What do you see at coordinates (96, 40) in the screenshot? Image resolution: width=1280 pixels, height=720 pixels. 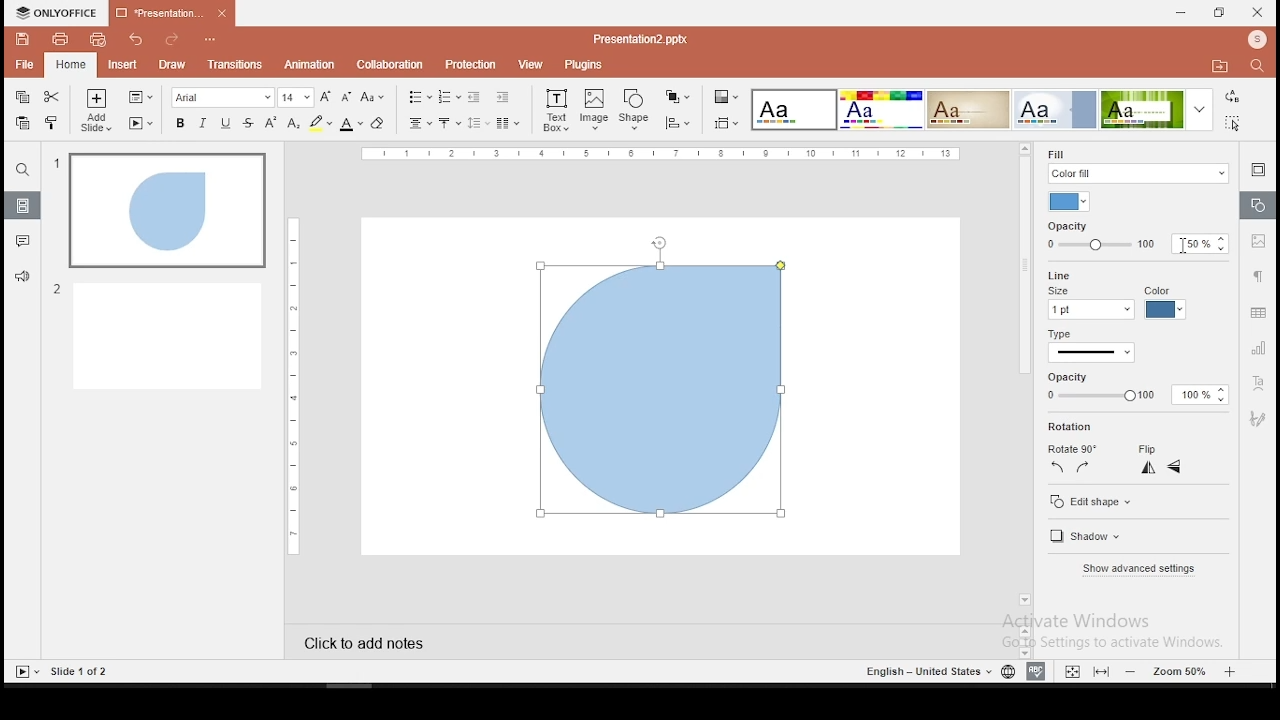 I see `quick print` at bounding box center [96, 40].